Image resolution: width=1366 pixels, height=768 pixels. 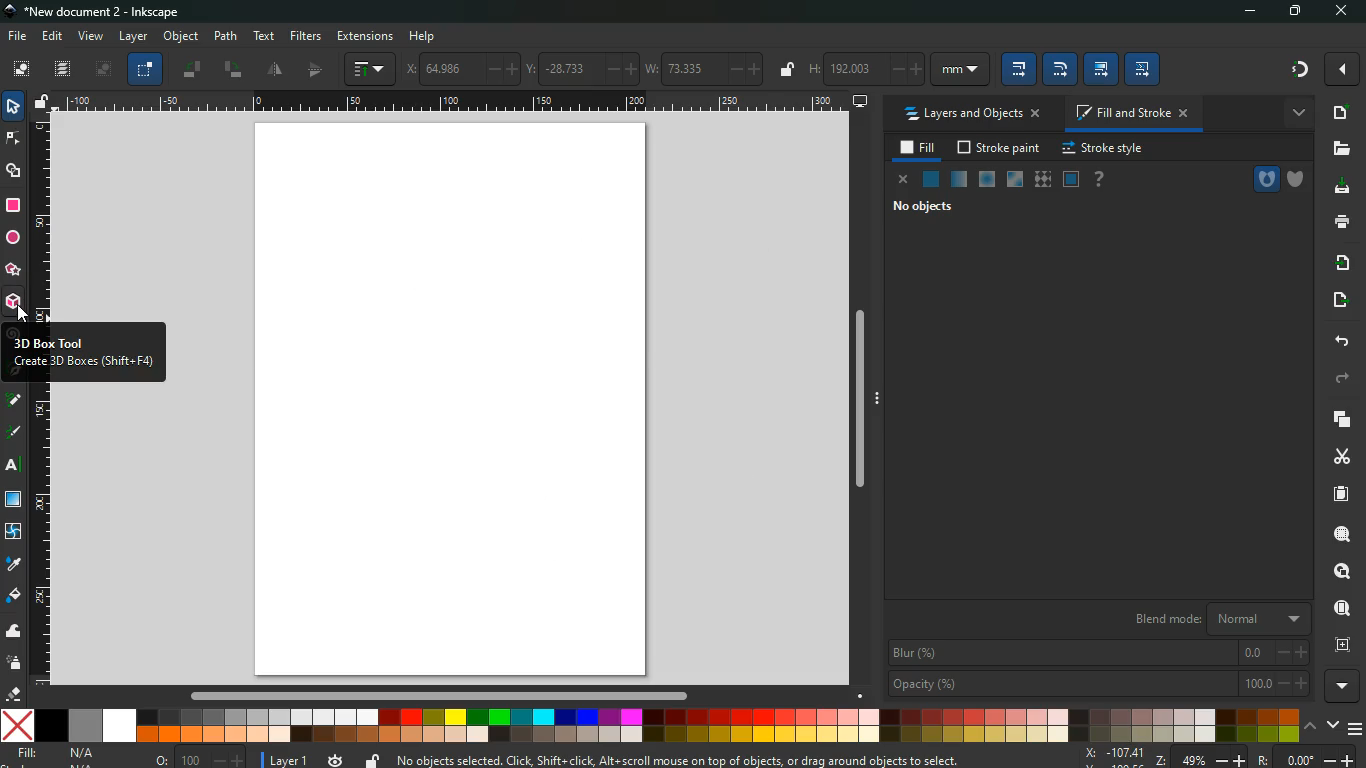 What do you see at coordinates (985, 181) in the screenshot?
I see `ice` at bounding box center [985, 181].